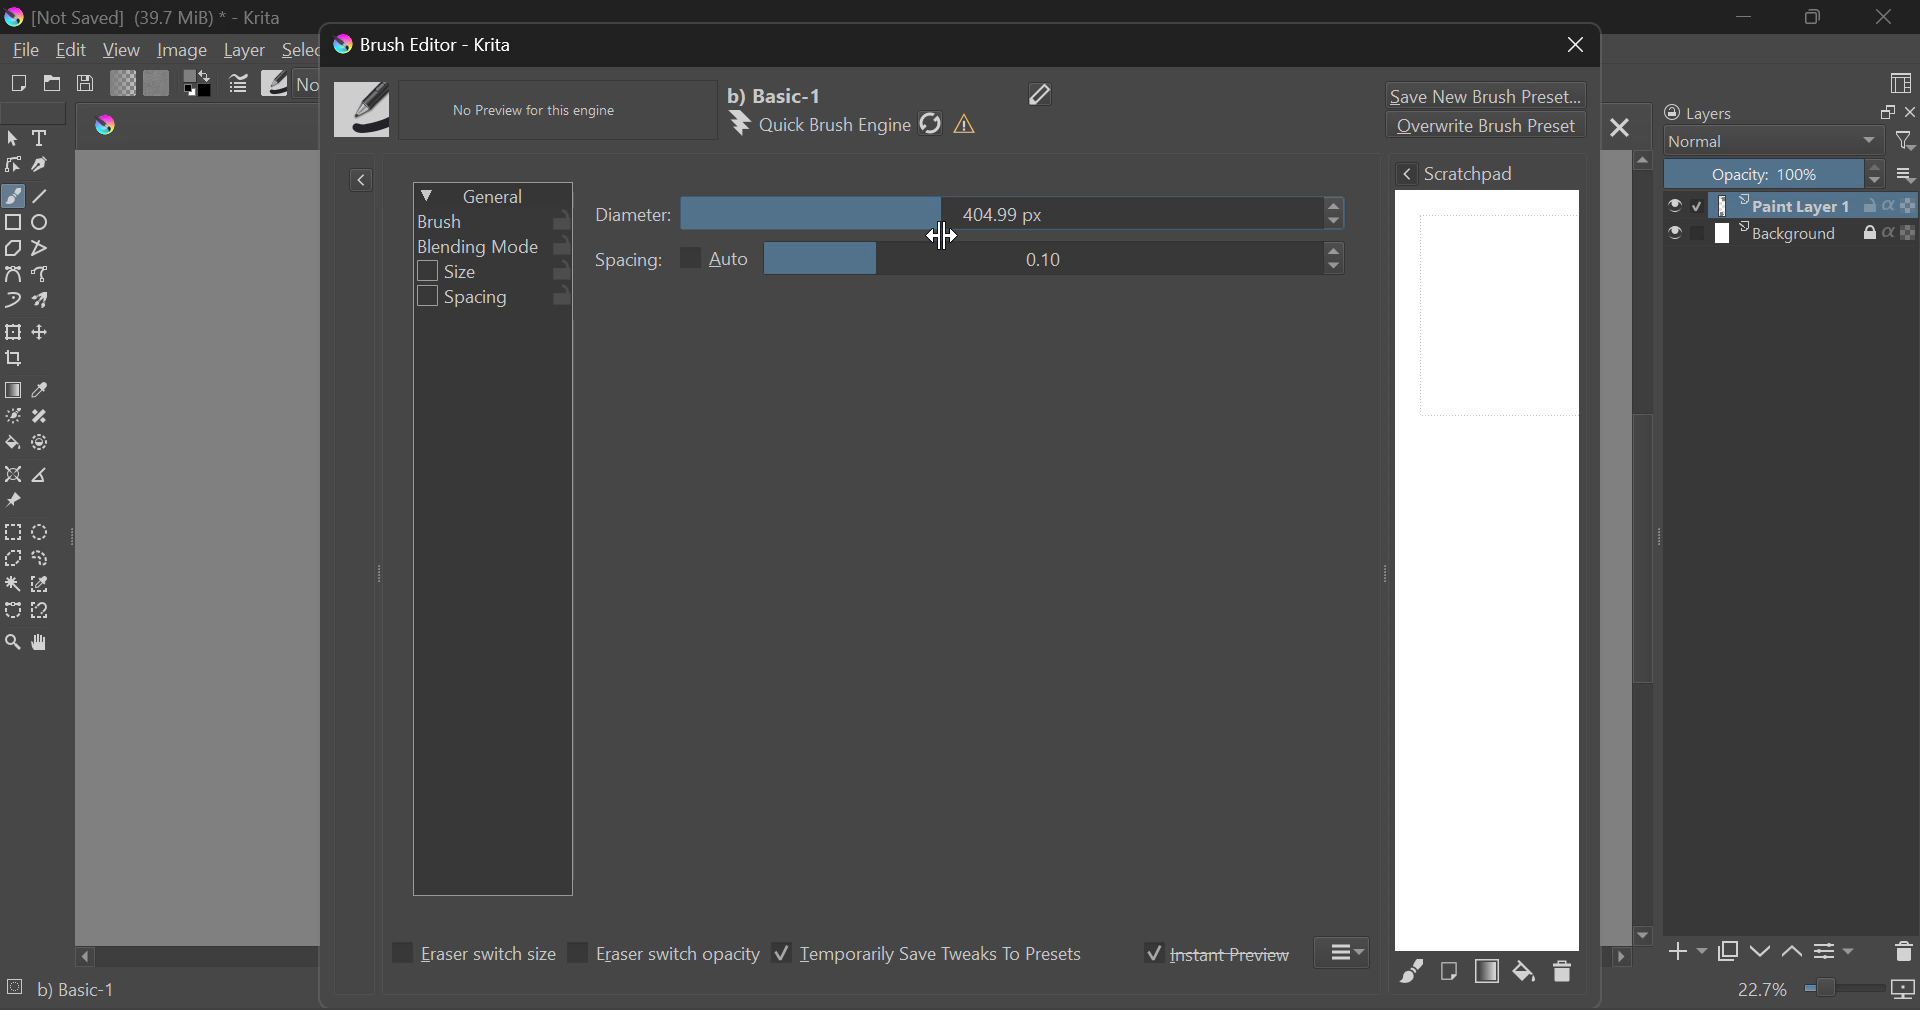 The image size is (1920, 1010). What do you see at coordinates (40, 560) in the screenshot?
I see `Freehand Selection` at bounding box center [40, 560].